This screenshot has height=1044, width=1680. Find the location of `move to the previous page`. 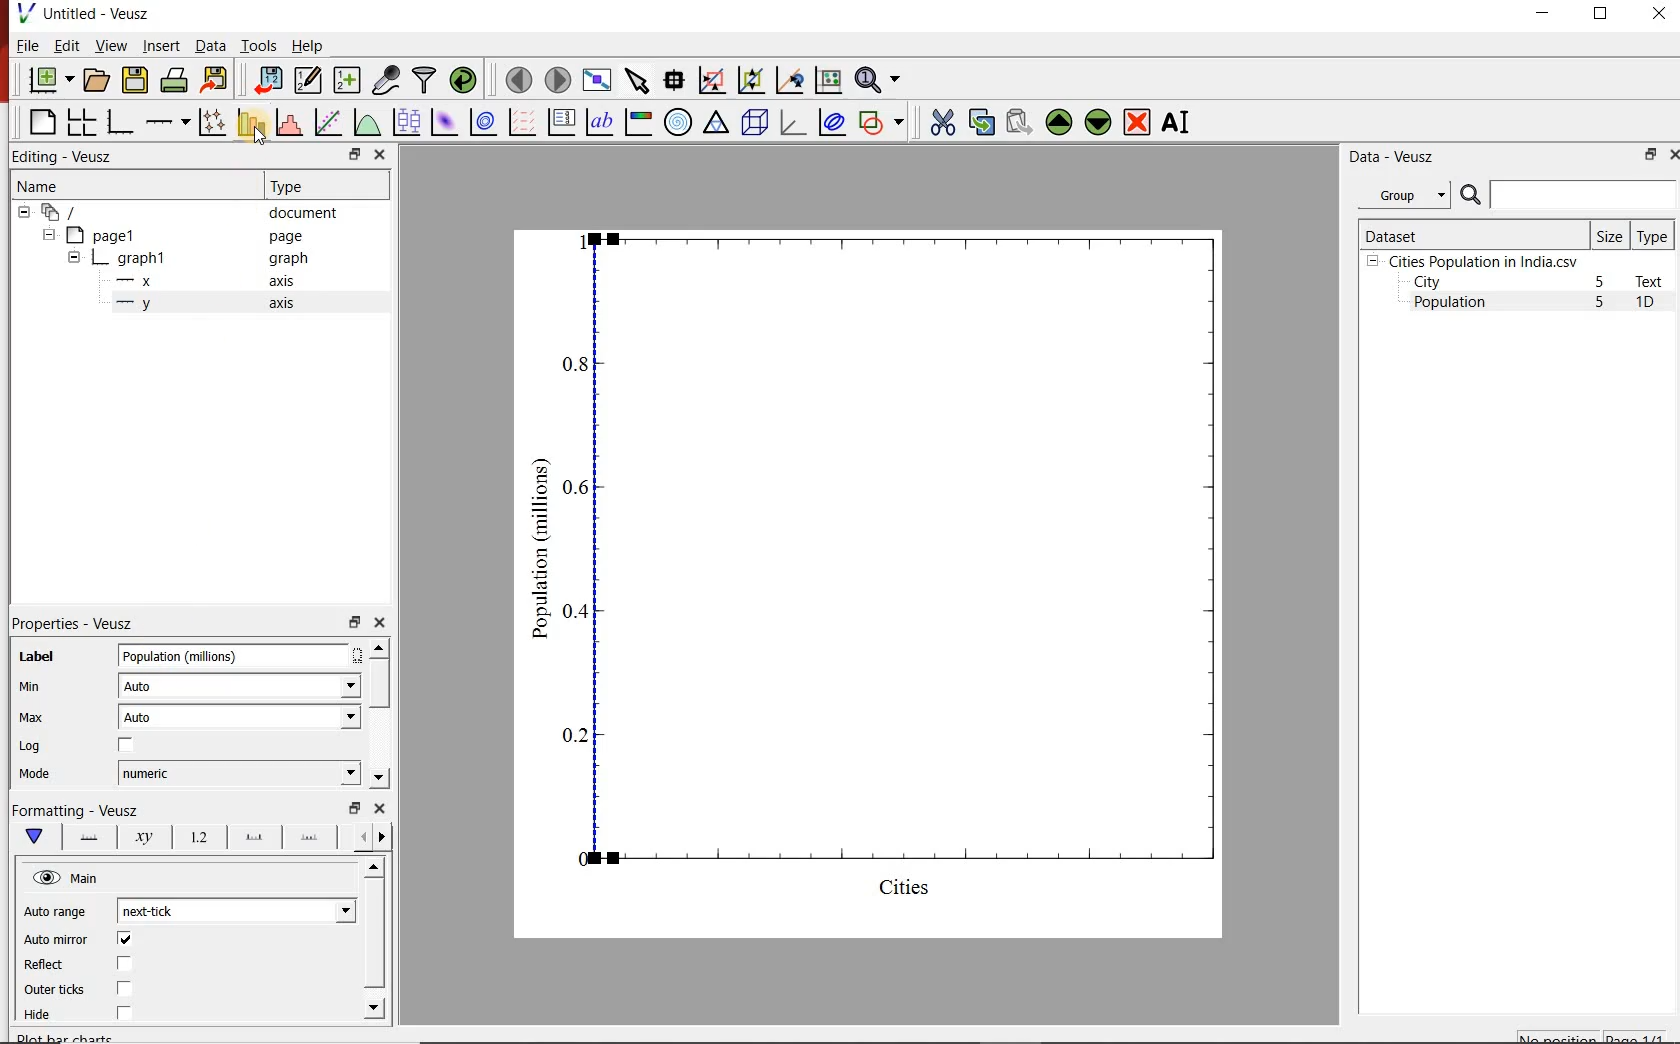

move to the previous page is located at coordinates (516, 78).